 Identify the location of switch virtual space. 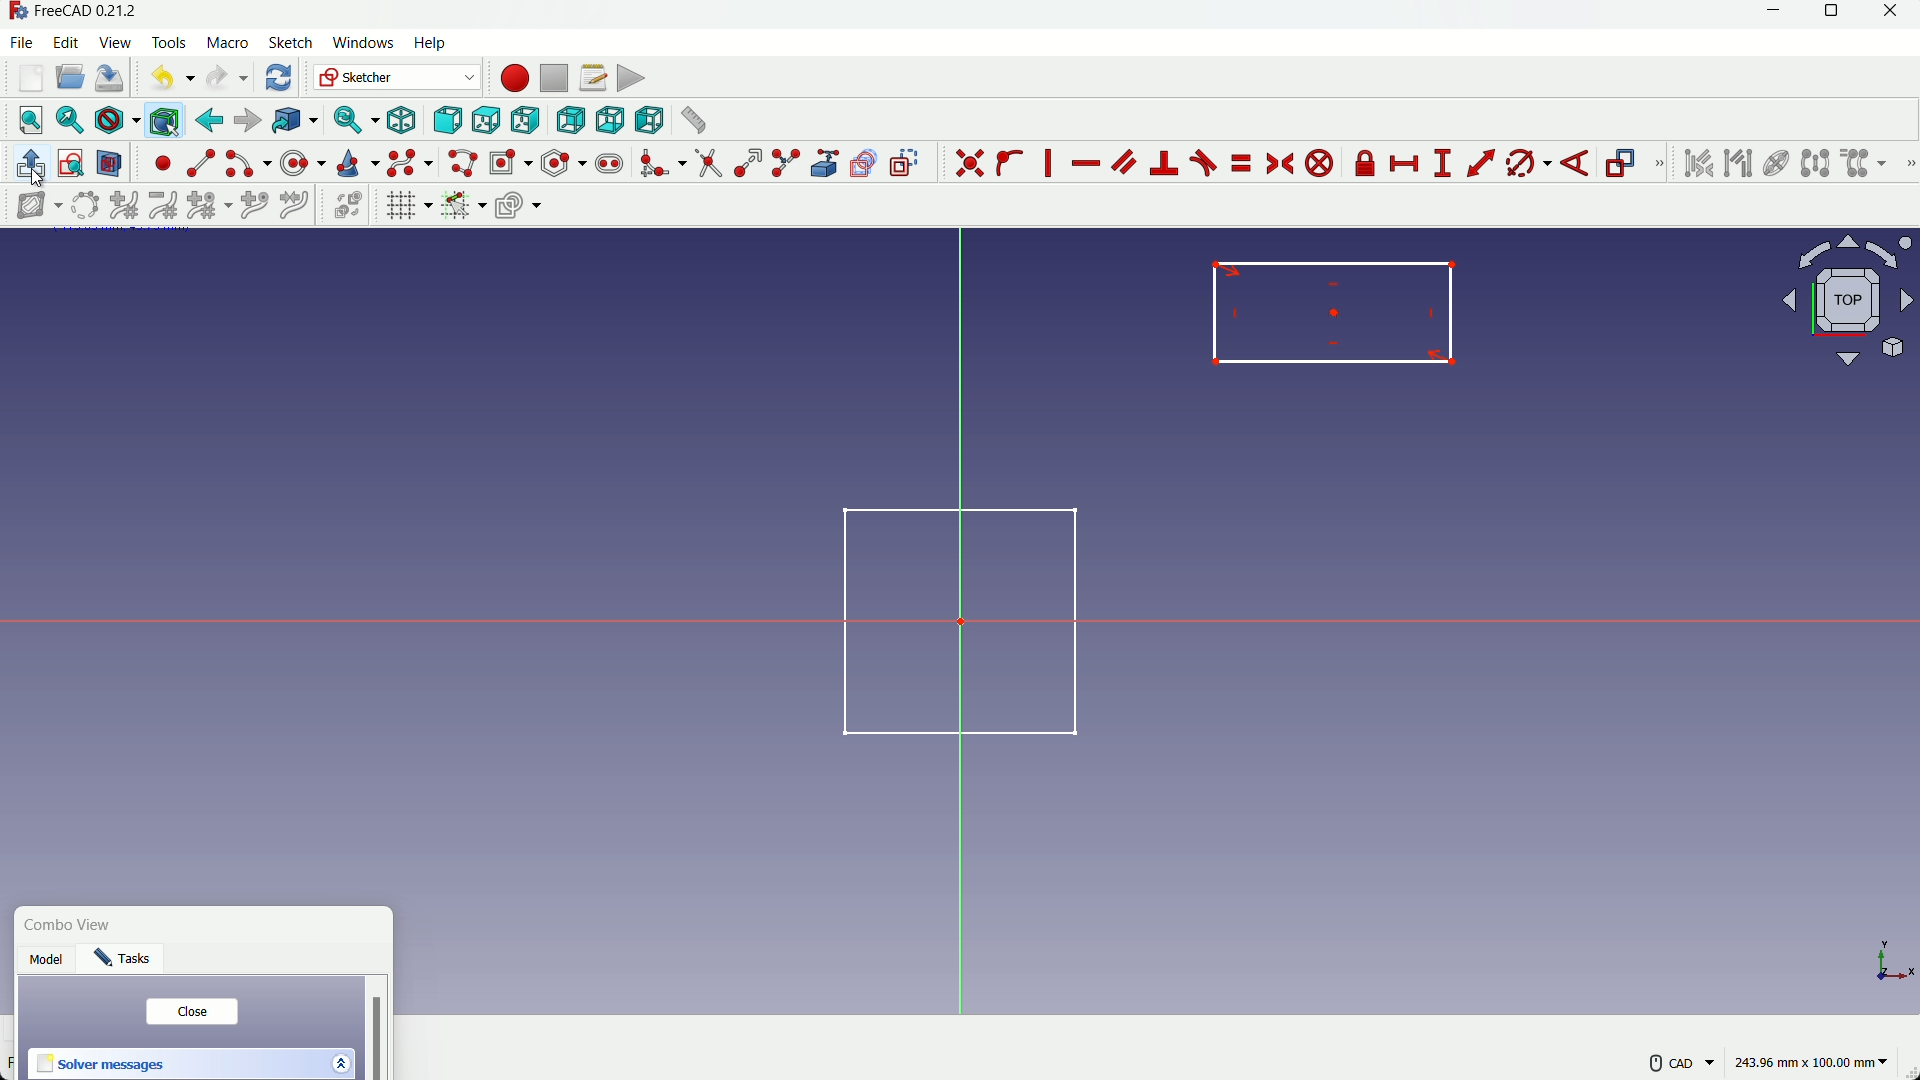
(350, 206).